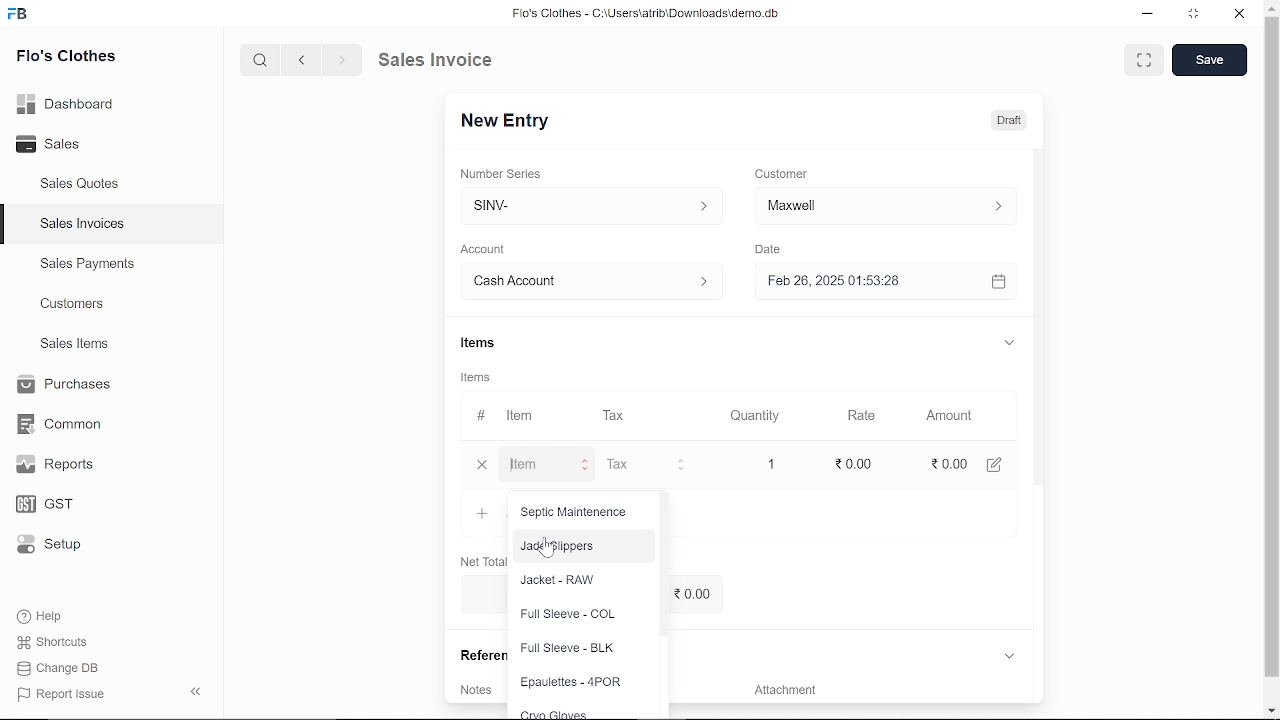 The width and height of the screenshot is (1280, 720). What do you see at coordinates (66, 58) in the screenshot?
I see `Flo's Clothes` at bounding box center [66, 58].